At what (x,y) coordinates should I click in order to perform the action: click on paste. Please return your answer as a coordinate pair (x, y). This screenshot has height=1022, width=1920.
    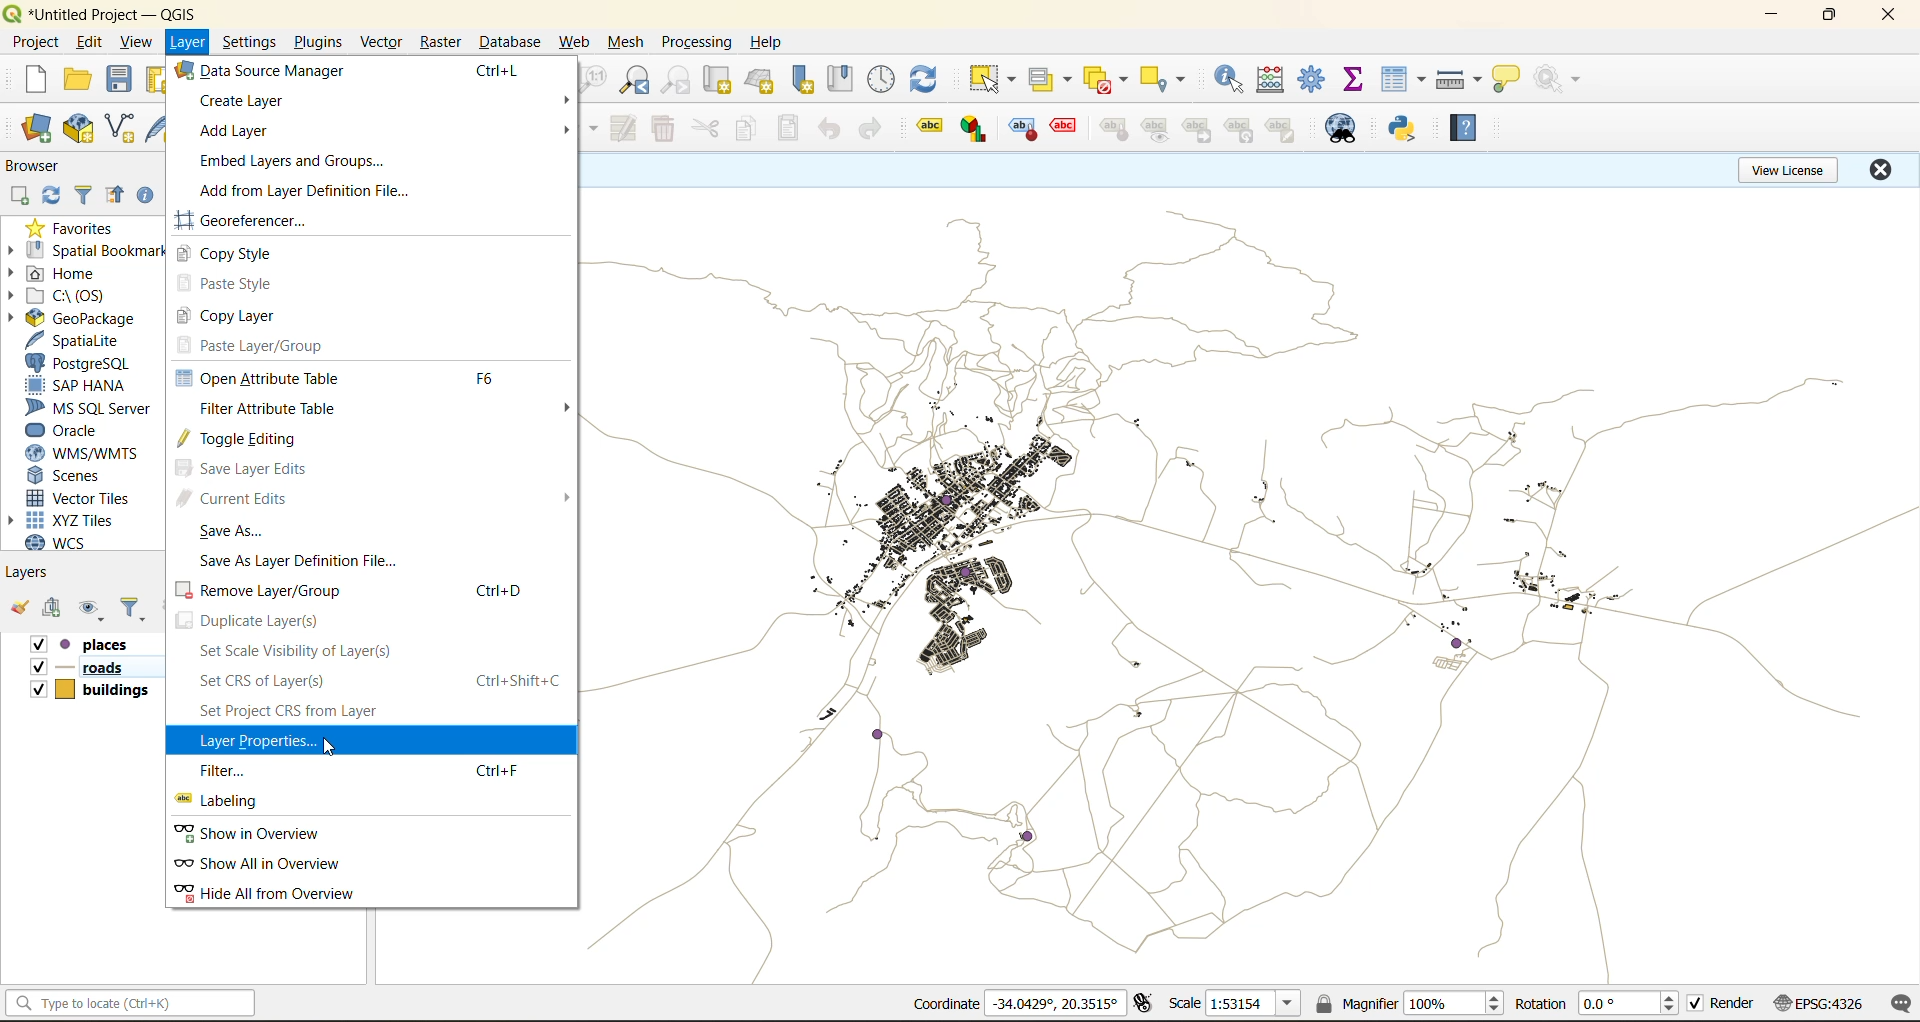
    Looking at the image, I should click on (795, 128).